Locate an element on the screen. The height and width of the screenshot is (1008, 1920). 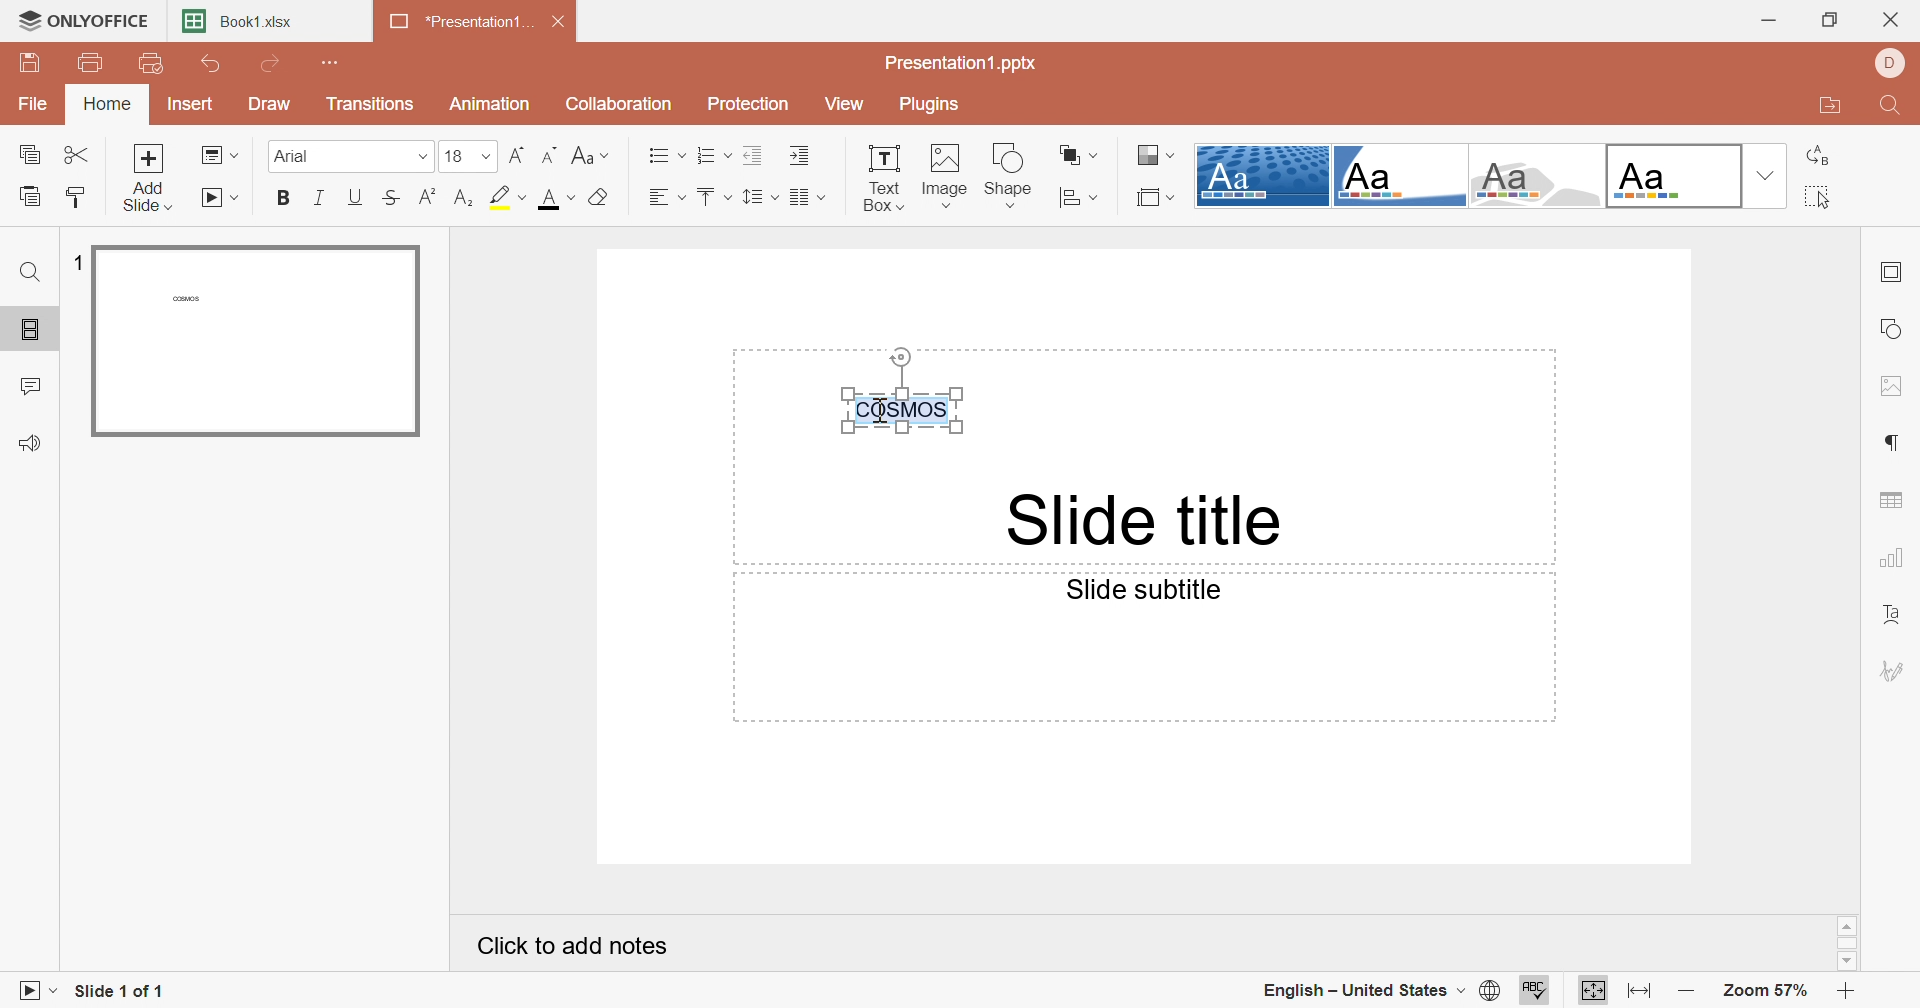
COSMOS is located at coordinates (899, 391).